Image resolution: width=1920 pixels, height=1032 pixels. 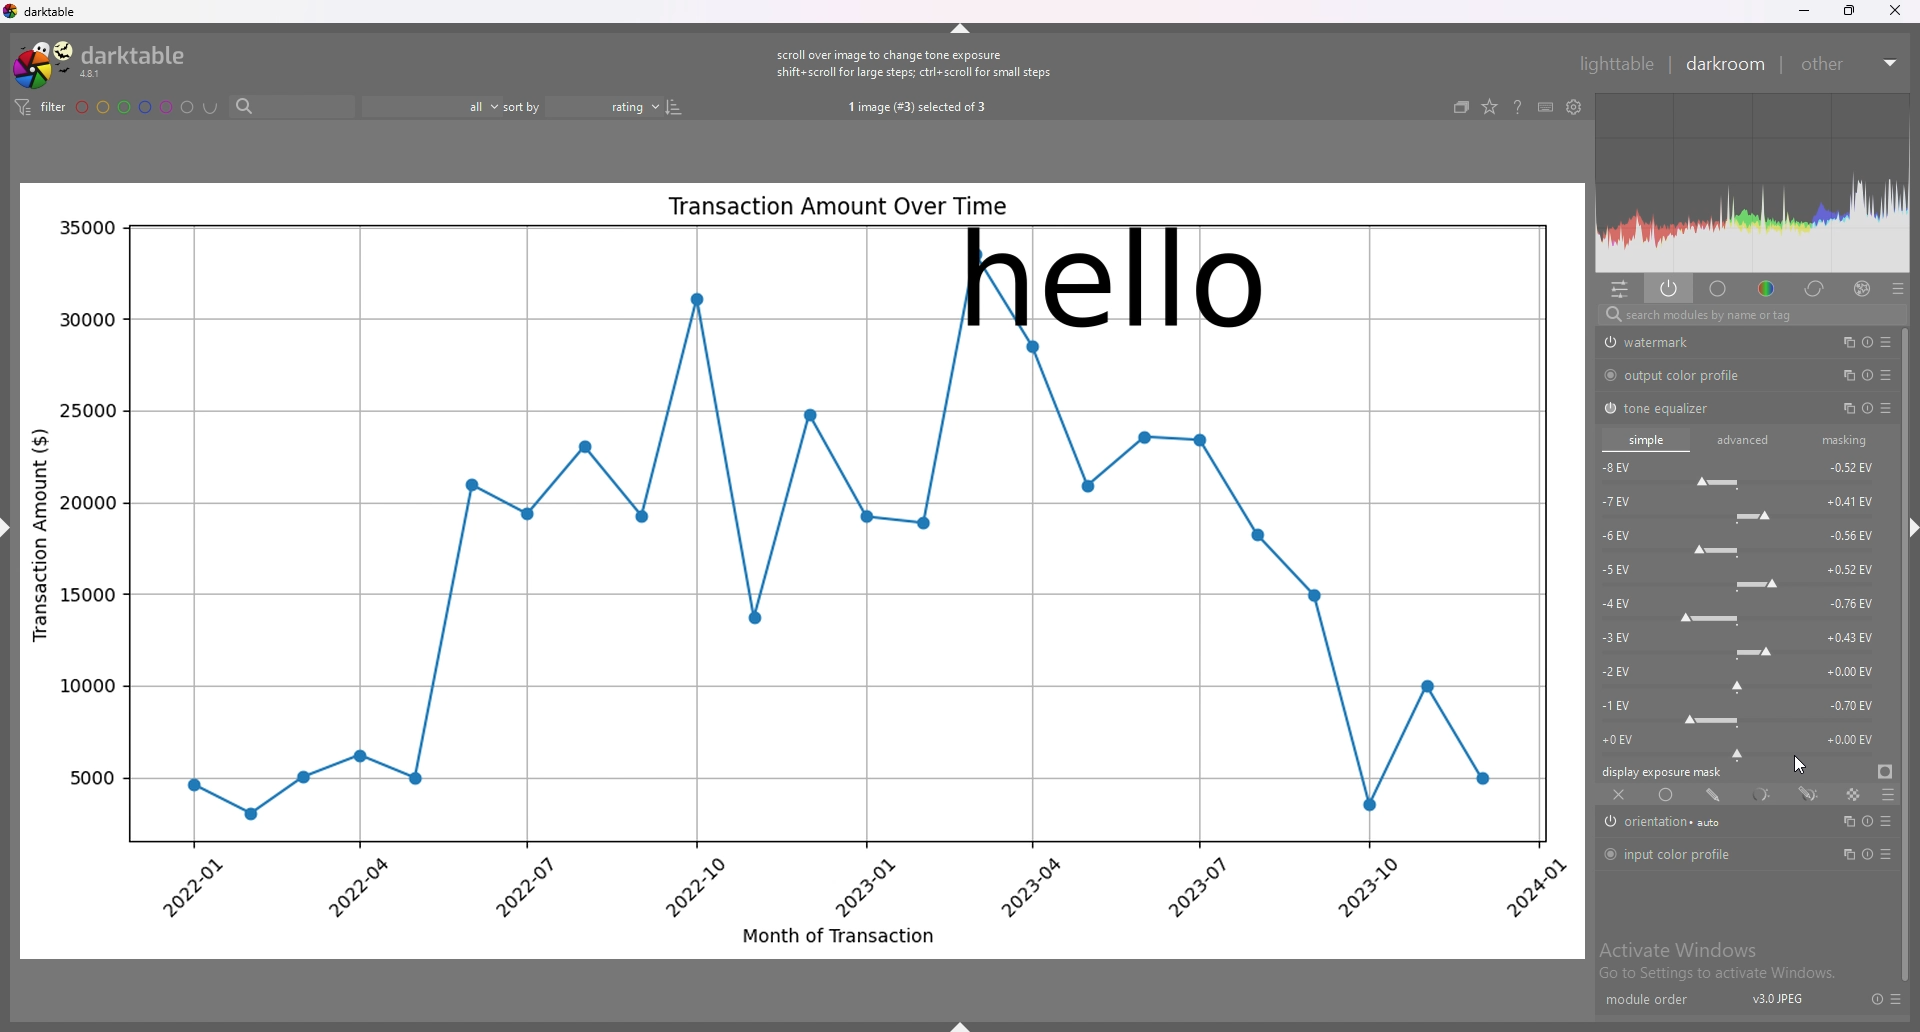 I want to click on uniformly, so click(x=1669, y=794).